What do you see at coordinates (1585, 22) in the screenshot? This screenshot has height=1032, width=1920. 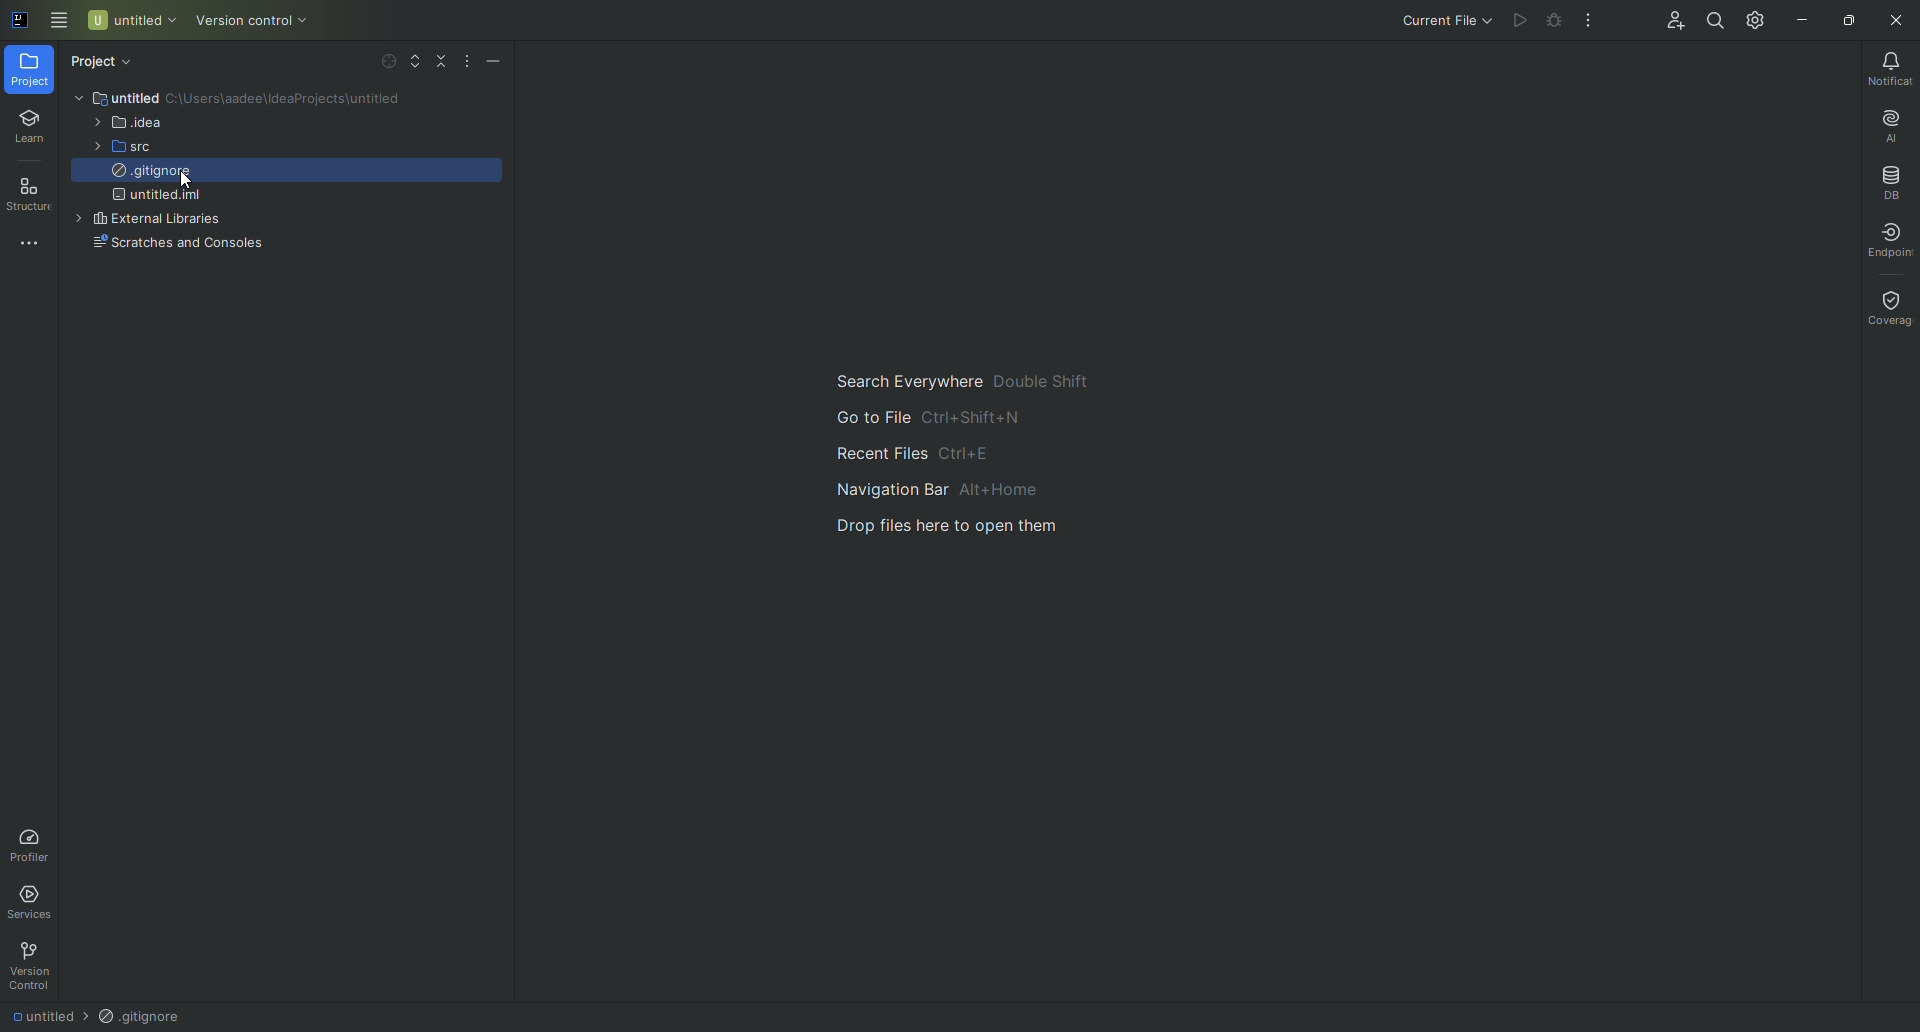 I see `More Actions` at bounding box center [1585, 22].